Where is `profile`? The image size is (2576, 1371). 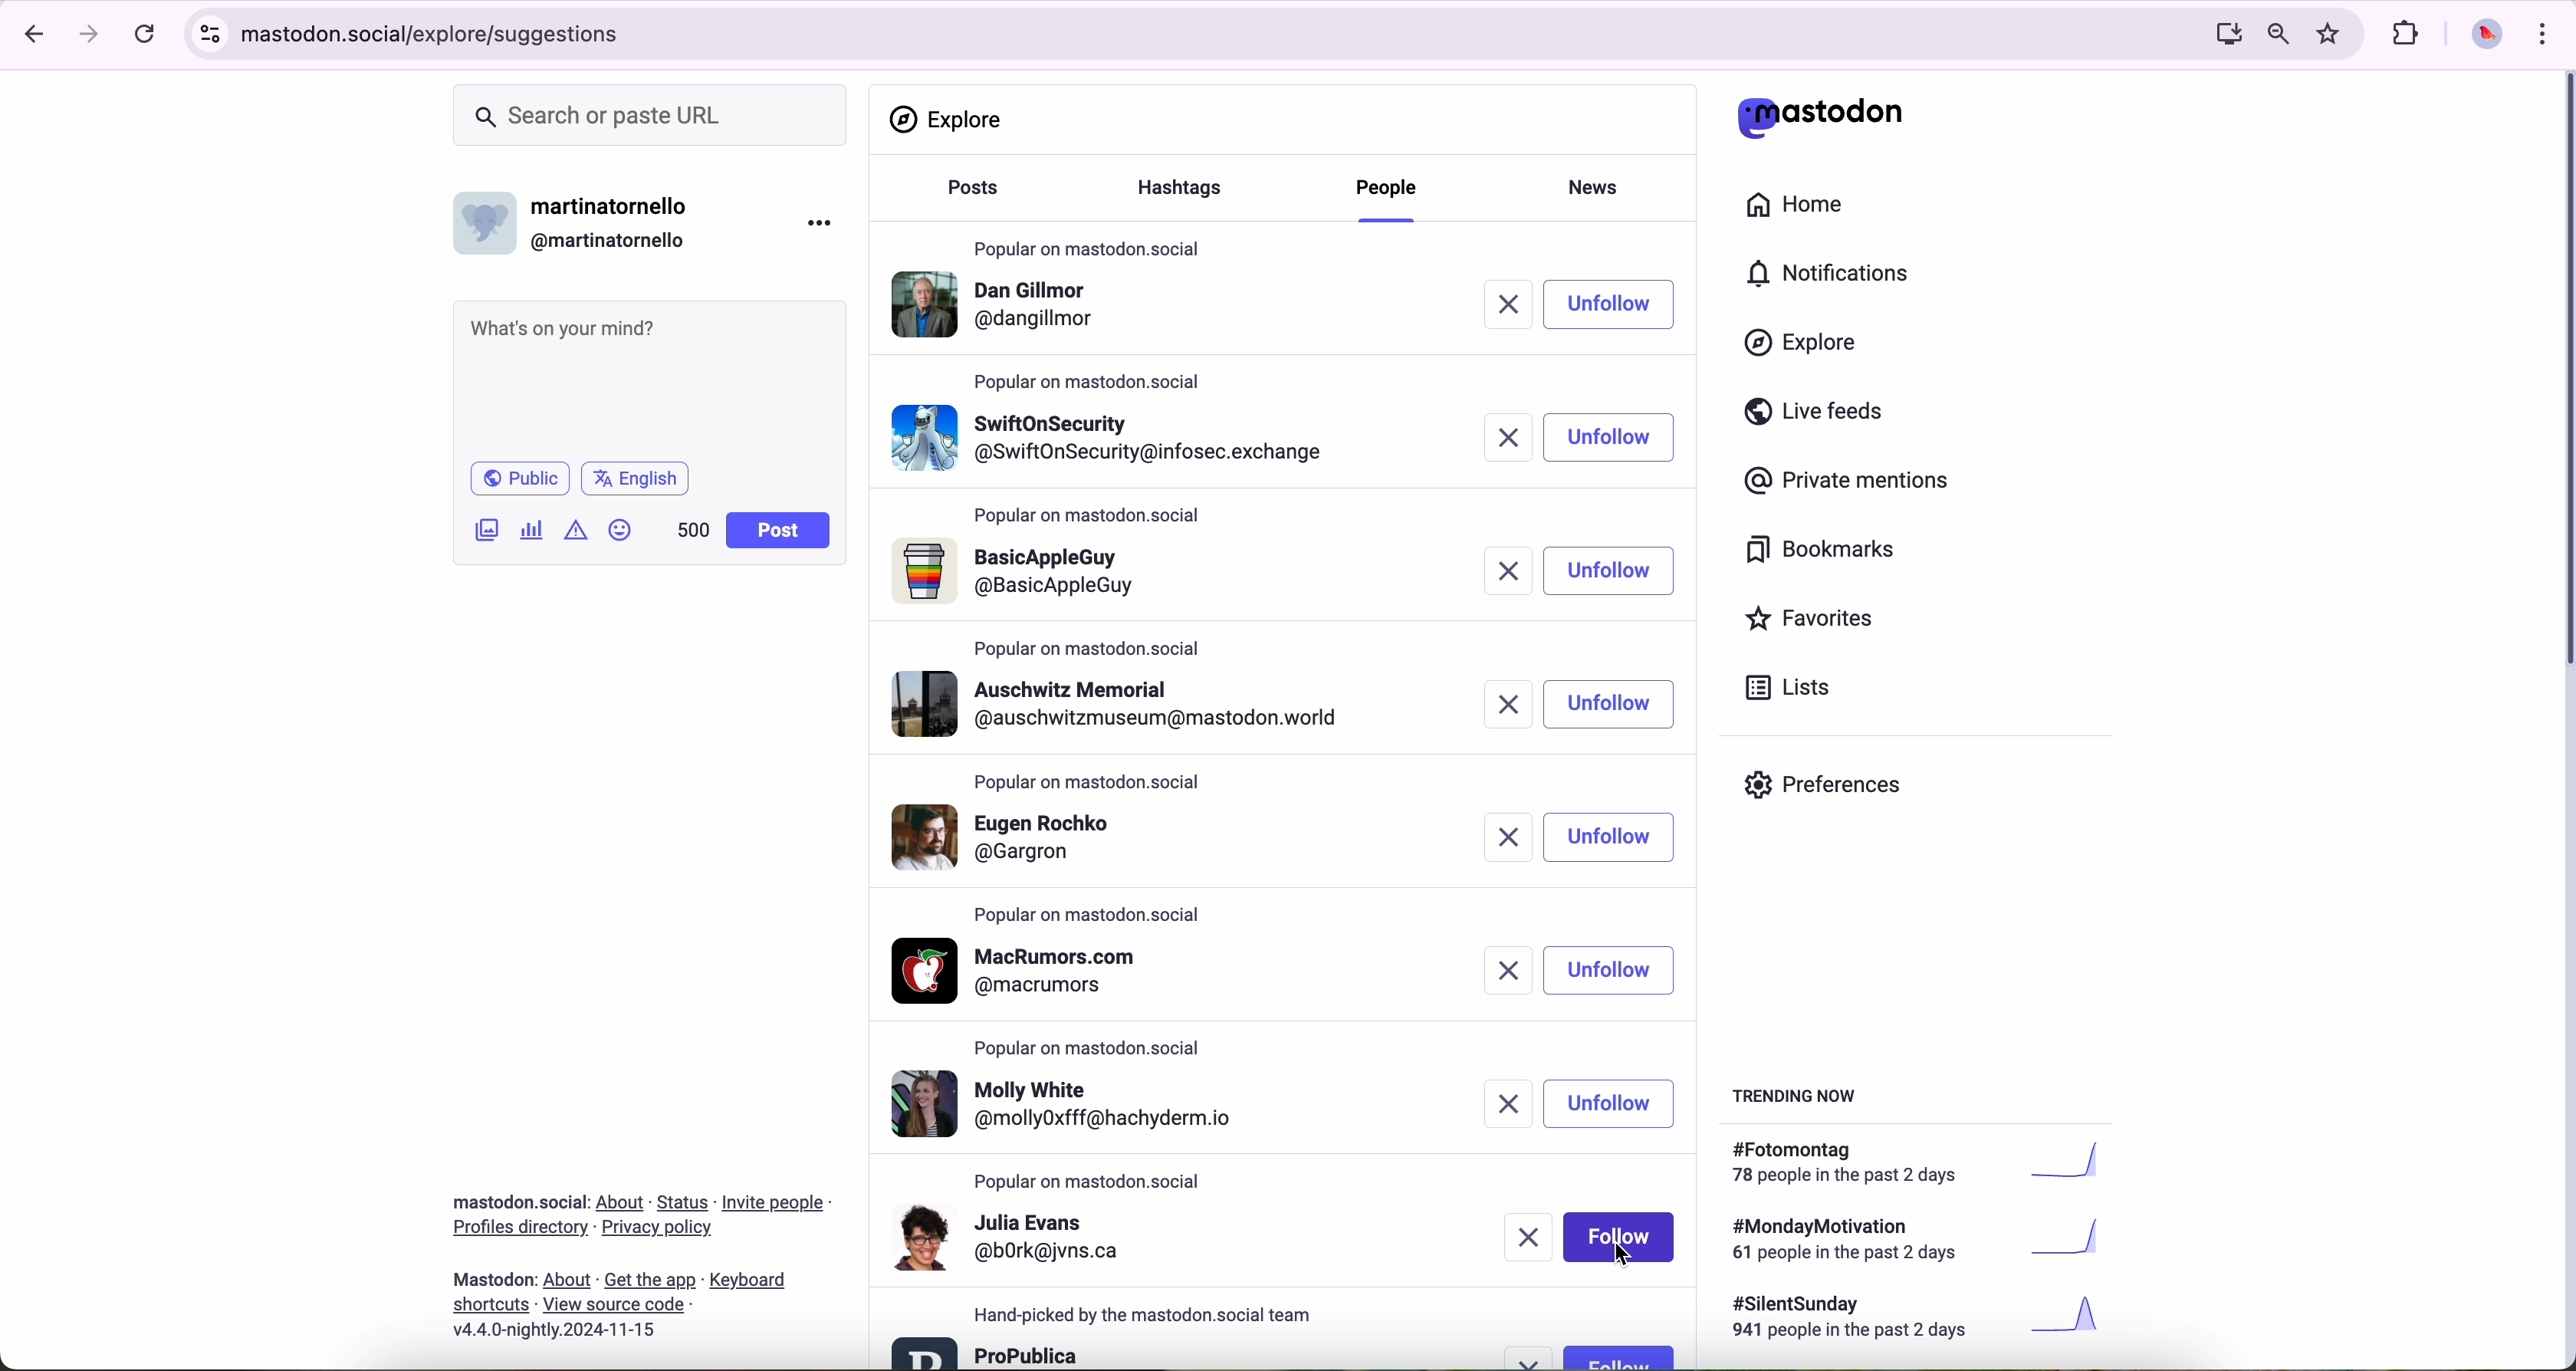
profile is located at coordinates (1114, 433).